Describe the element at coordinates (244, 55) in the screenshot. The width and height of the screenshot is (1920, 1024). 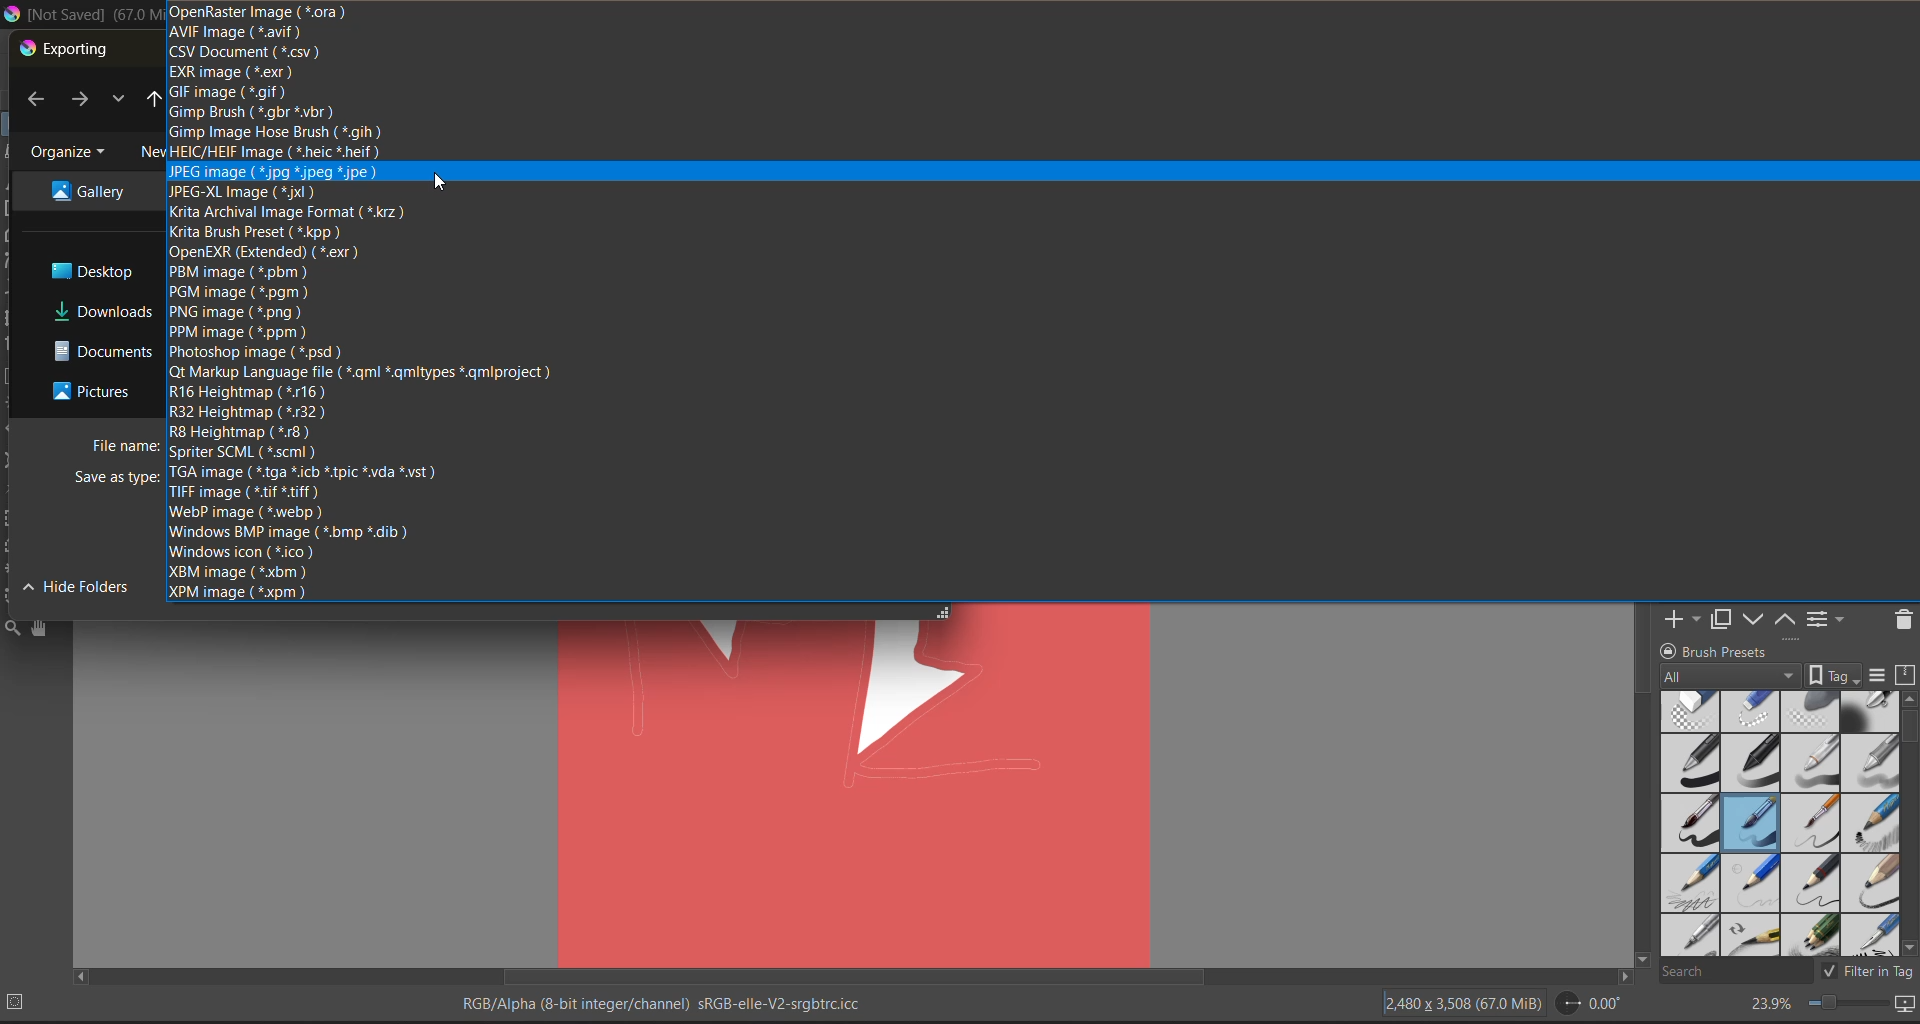
I see `csv document` at that location.